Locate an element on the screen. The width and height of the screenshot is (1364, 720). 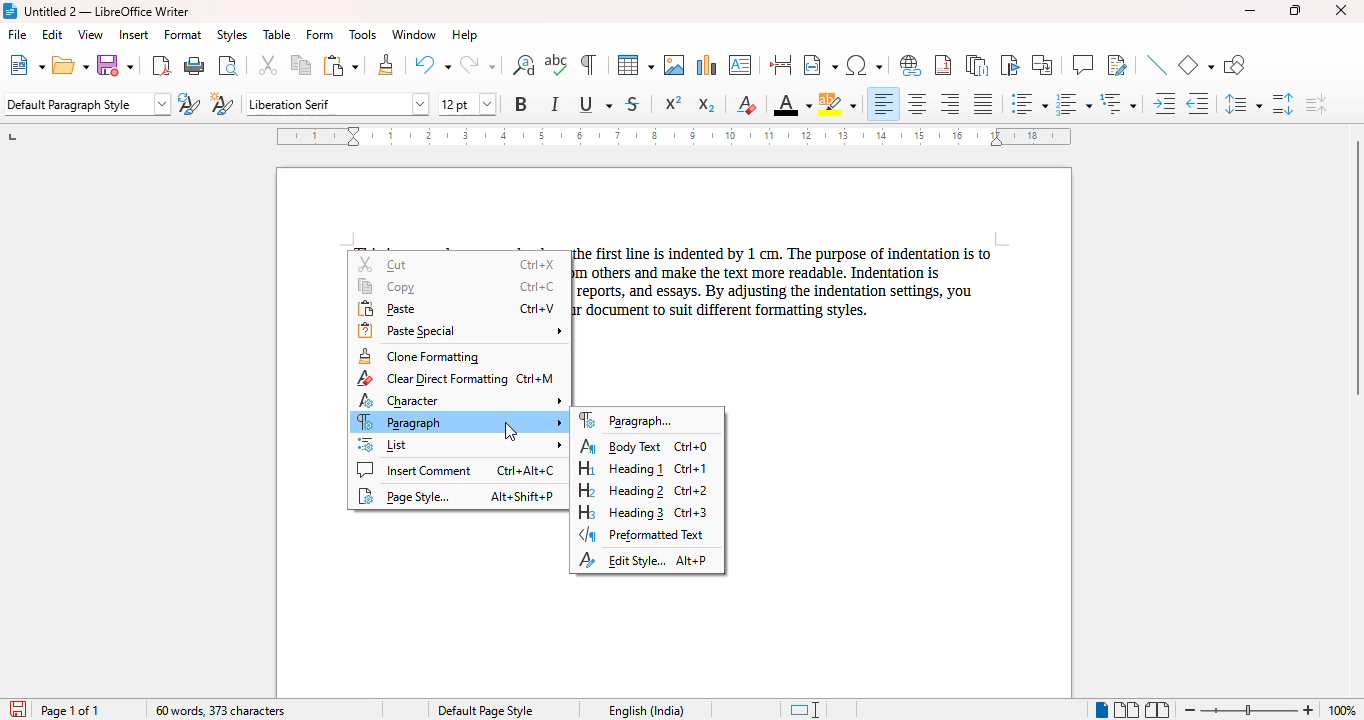
font color is located at coordinates (792, 104).